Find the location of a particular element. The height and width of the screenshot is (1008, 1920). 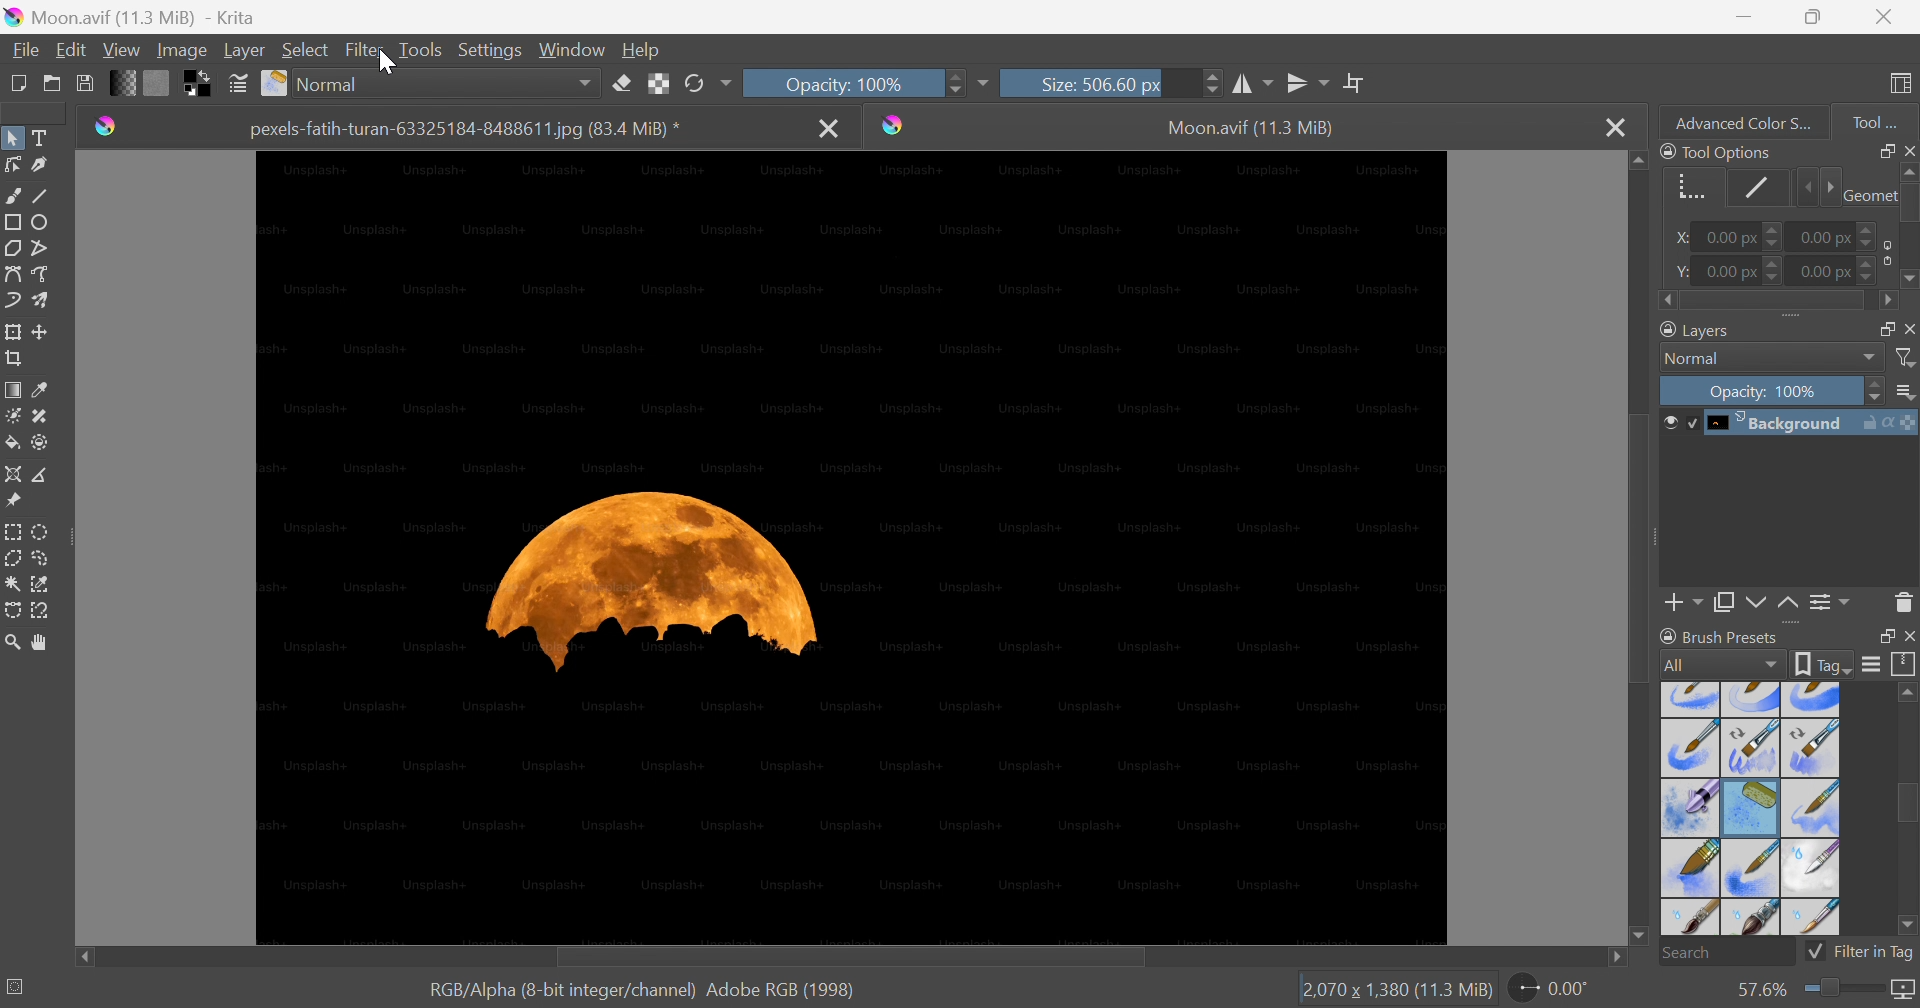

Measure the distance between two points is located at coordinates (42, 474).